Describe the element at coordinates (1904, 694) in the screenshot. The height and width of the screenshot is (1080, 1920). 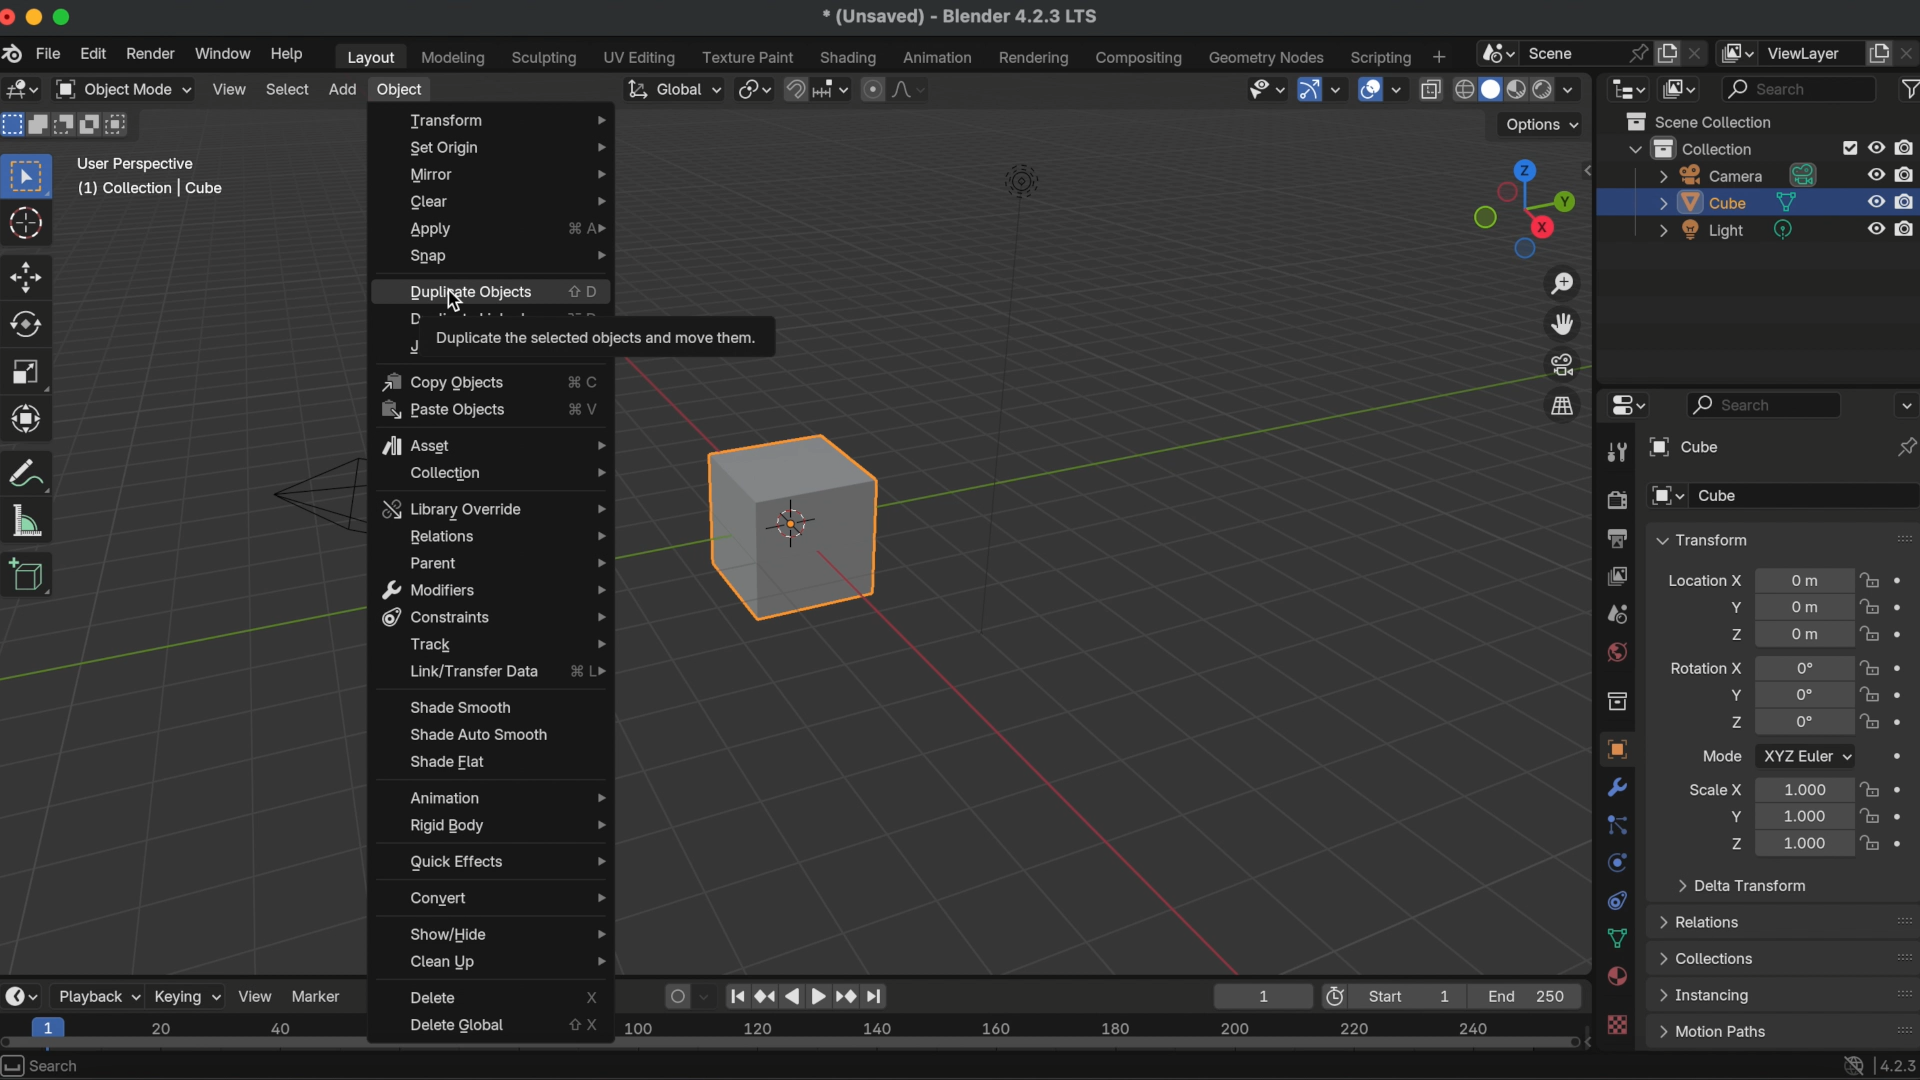
I see `animate property` at that location.